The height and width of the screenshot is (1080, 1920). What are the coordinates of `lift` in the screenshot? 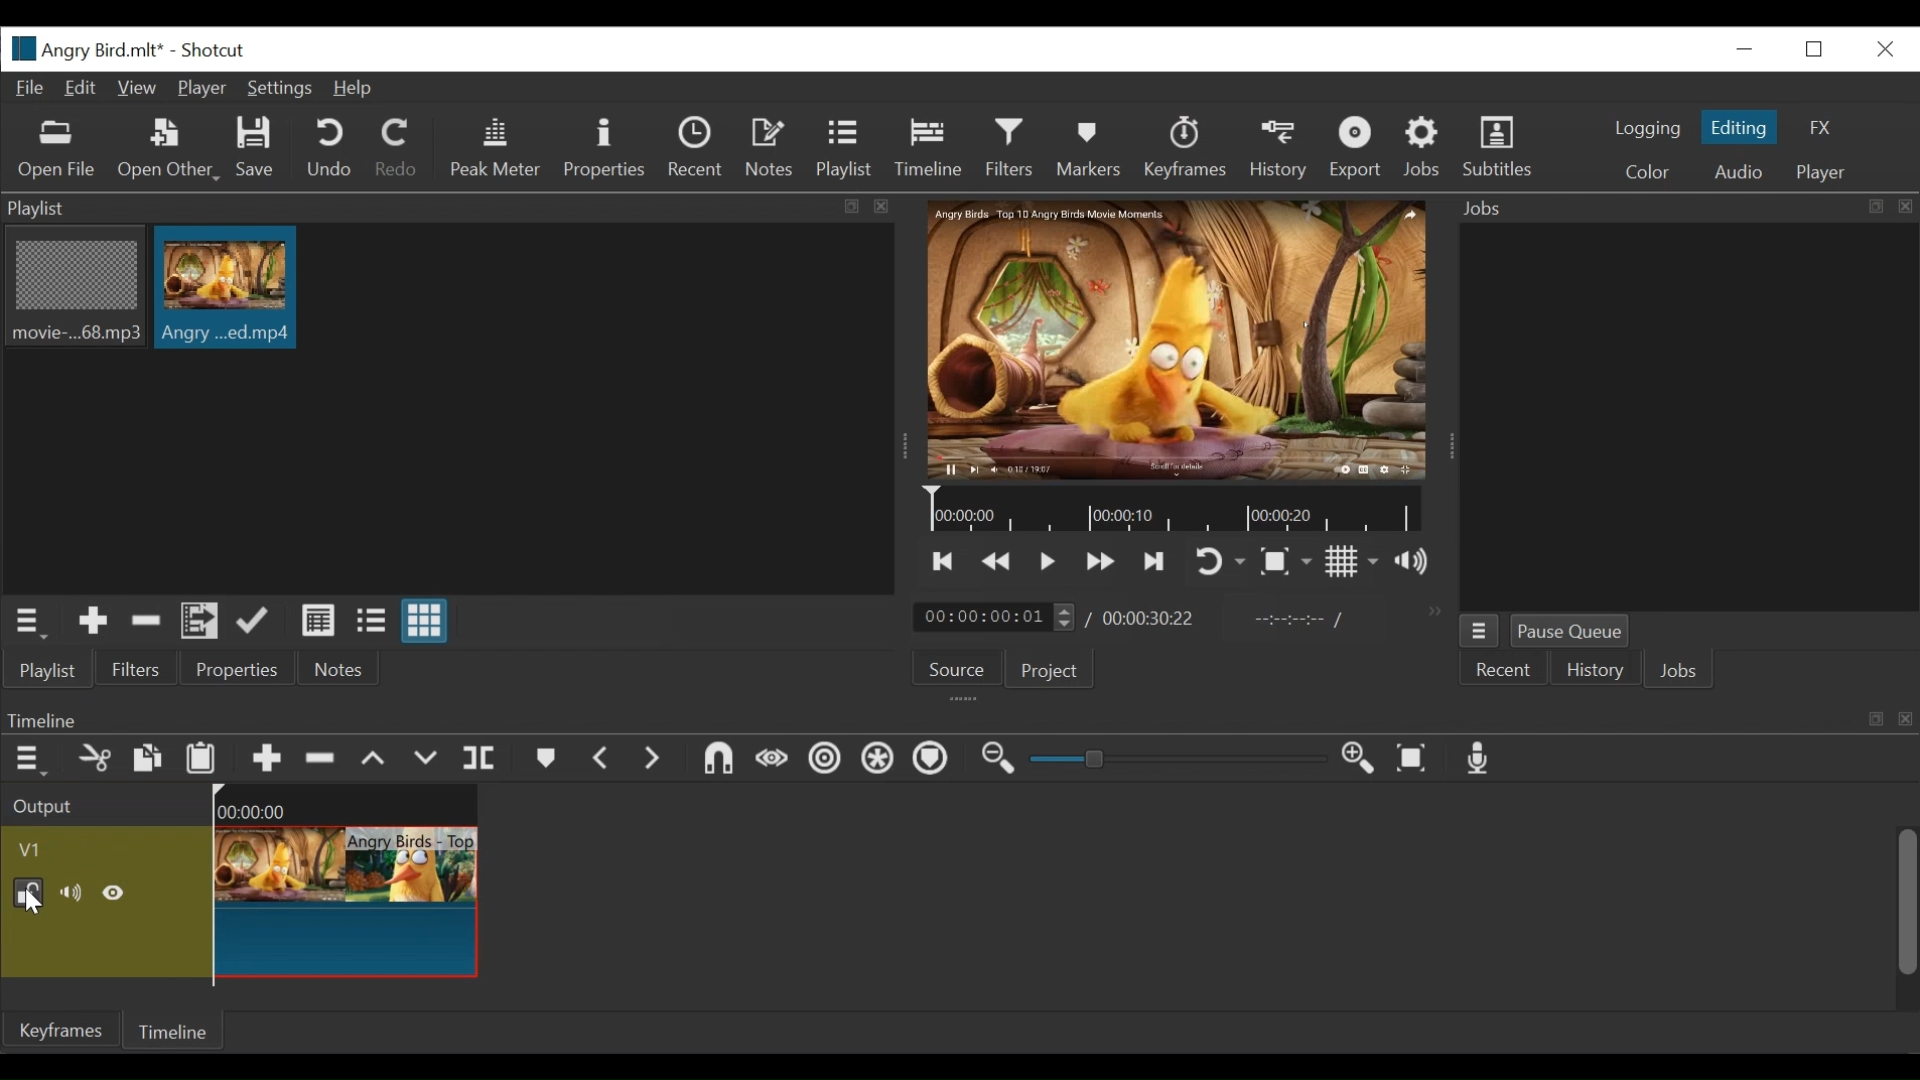 It's located at (374, 760).